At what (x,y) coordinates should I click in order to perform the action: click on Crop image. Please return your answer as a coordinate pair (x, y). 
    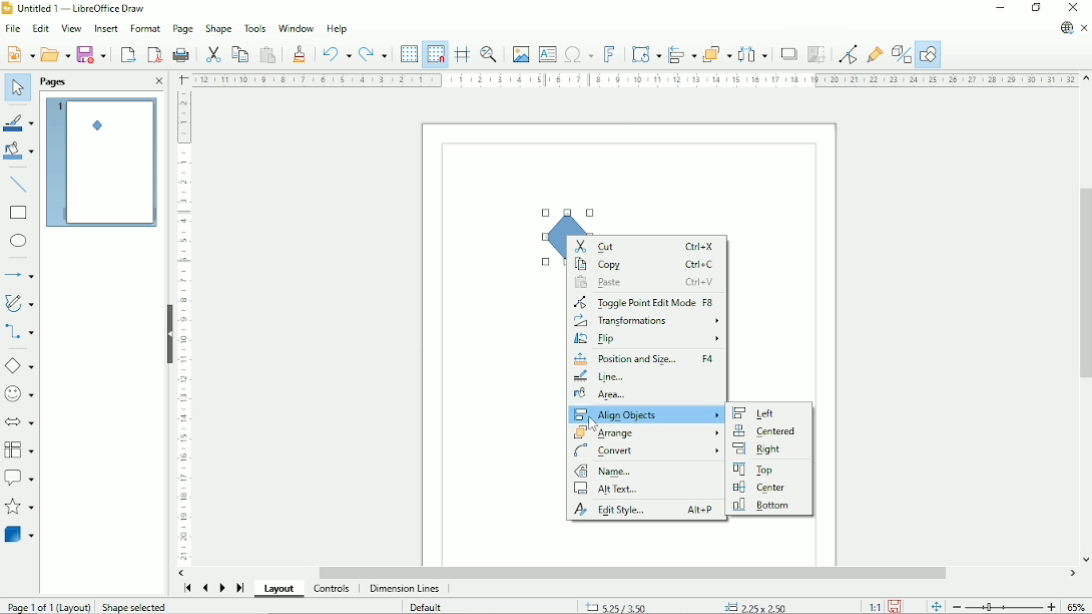
    Looking at the image, I should click on (817, 54).